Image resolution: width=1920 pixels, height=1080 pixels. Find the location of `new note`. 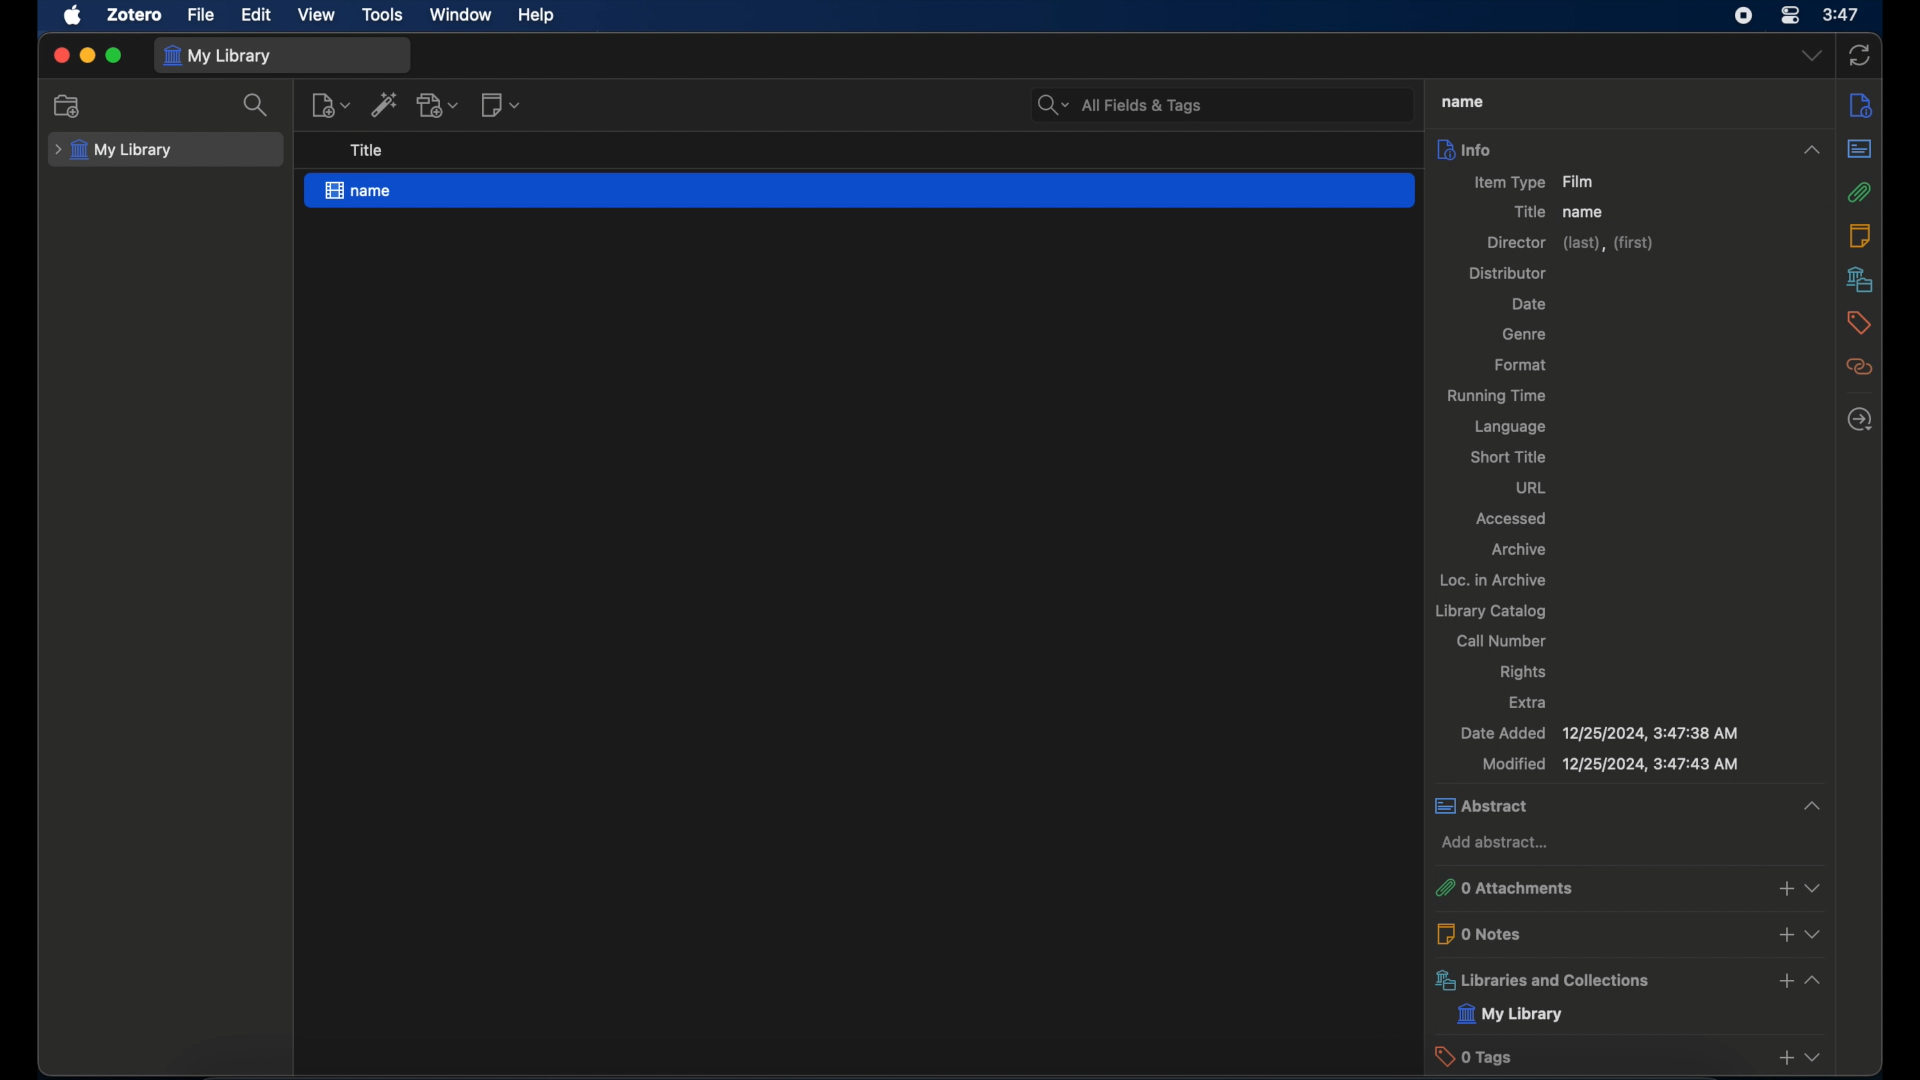

new note is located at coordinates (503, 106).